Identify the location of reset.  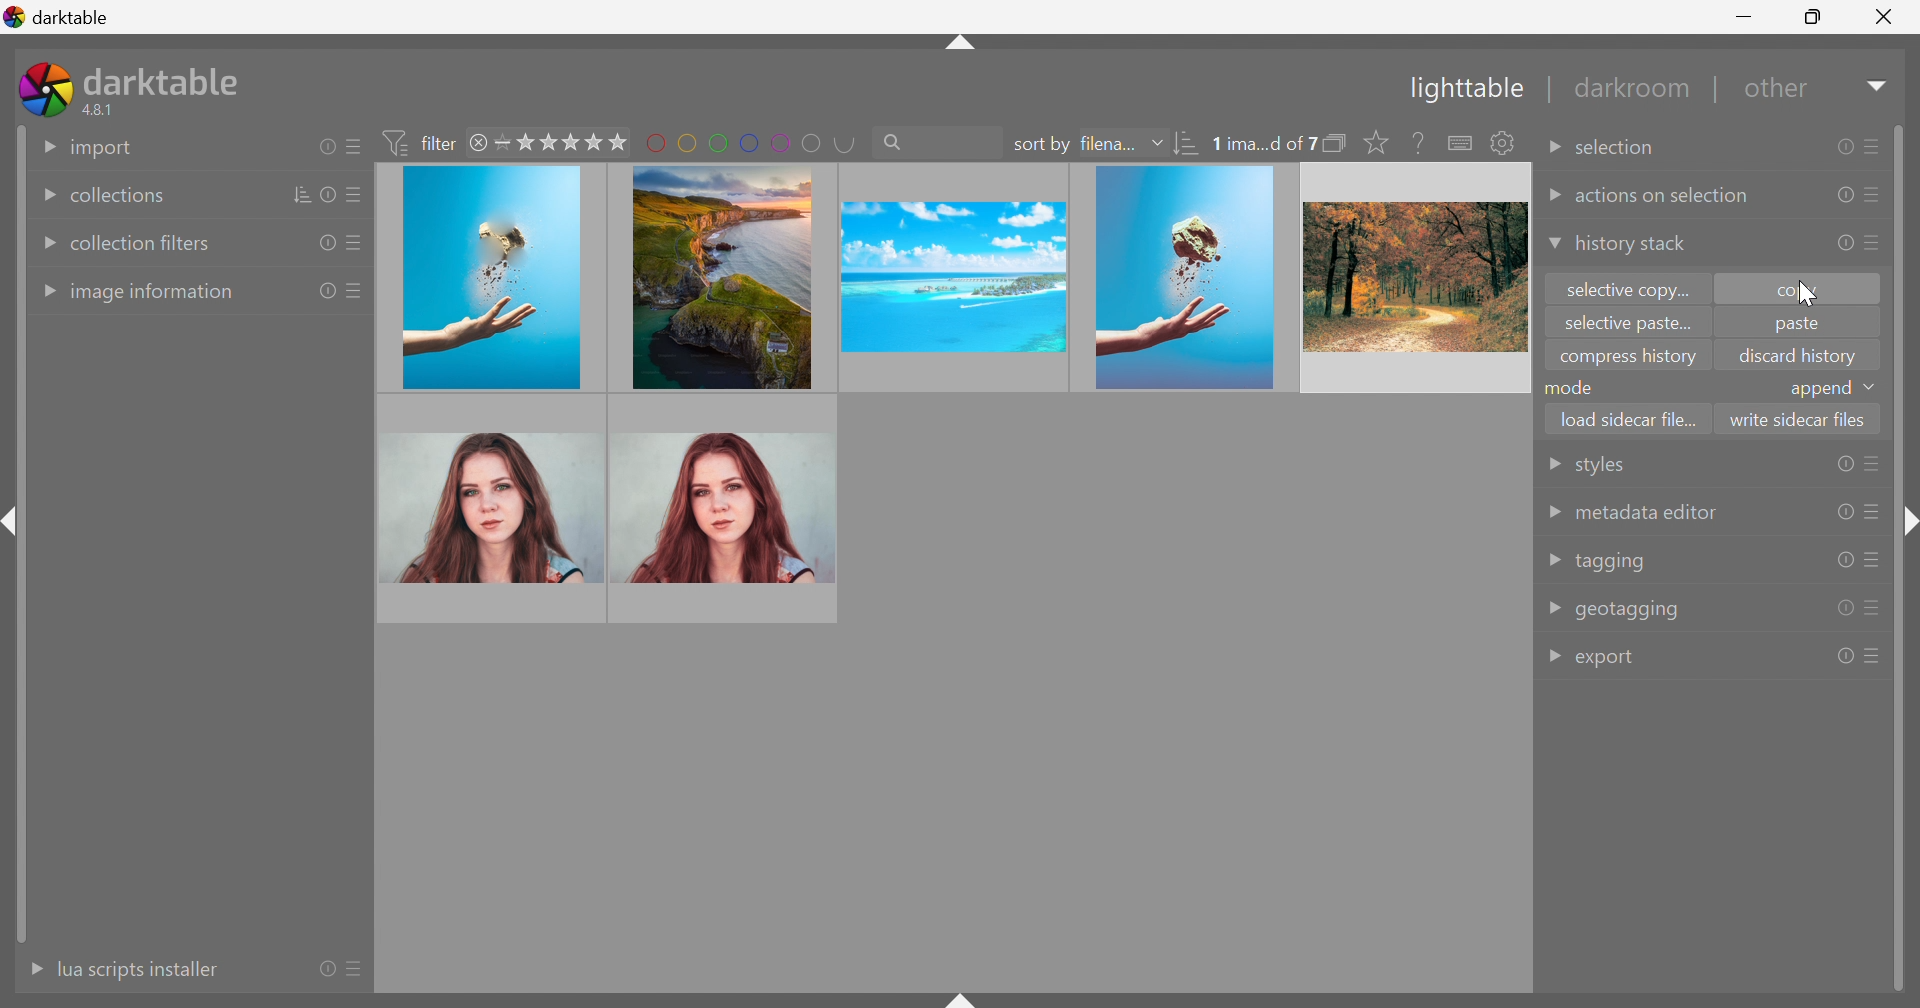
(1840, 194).